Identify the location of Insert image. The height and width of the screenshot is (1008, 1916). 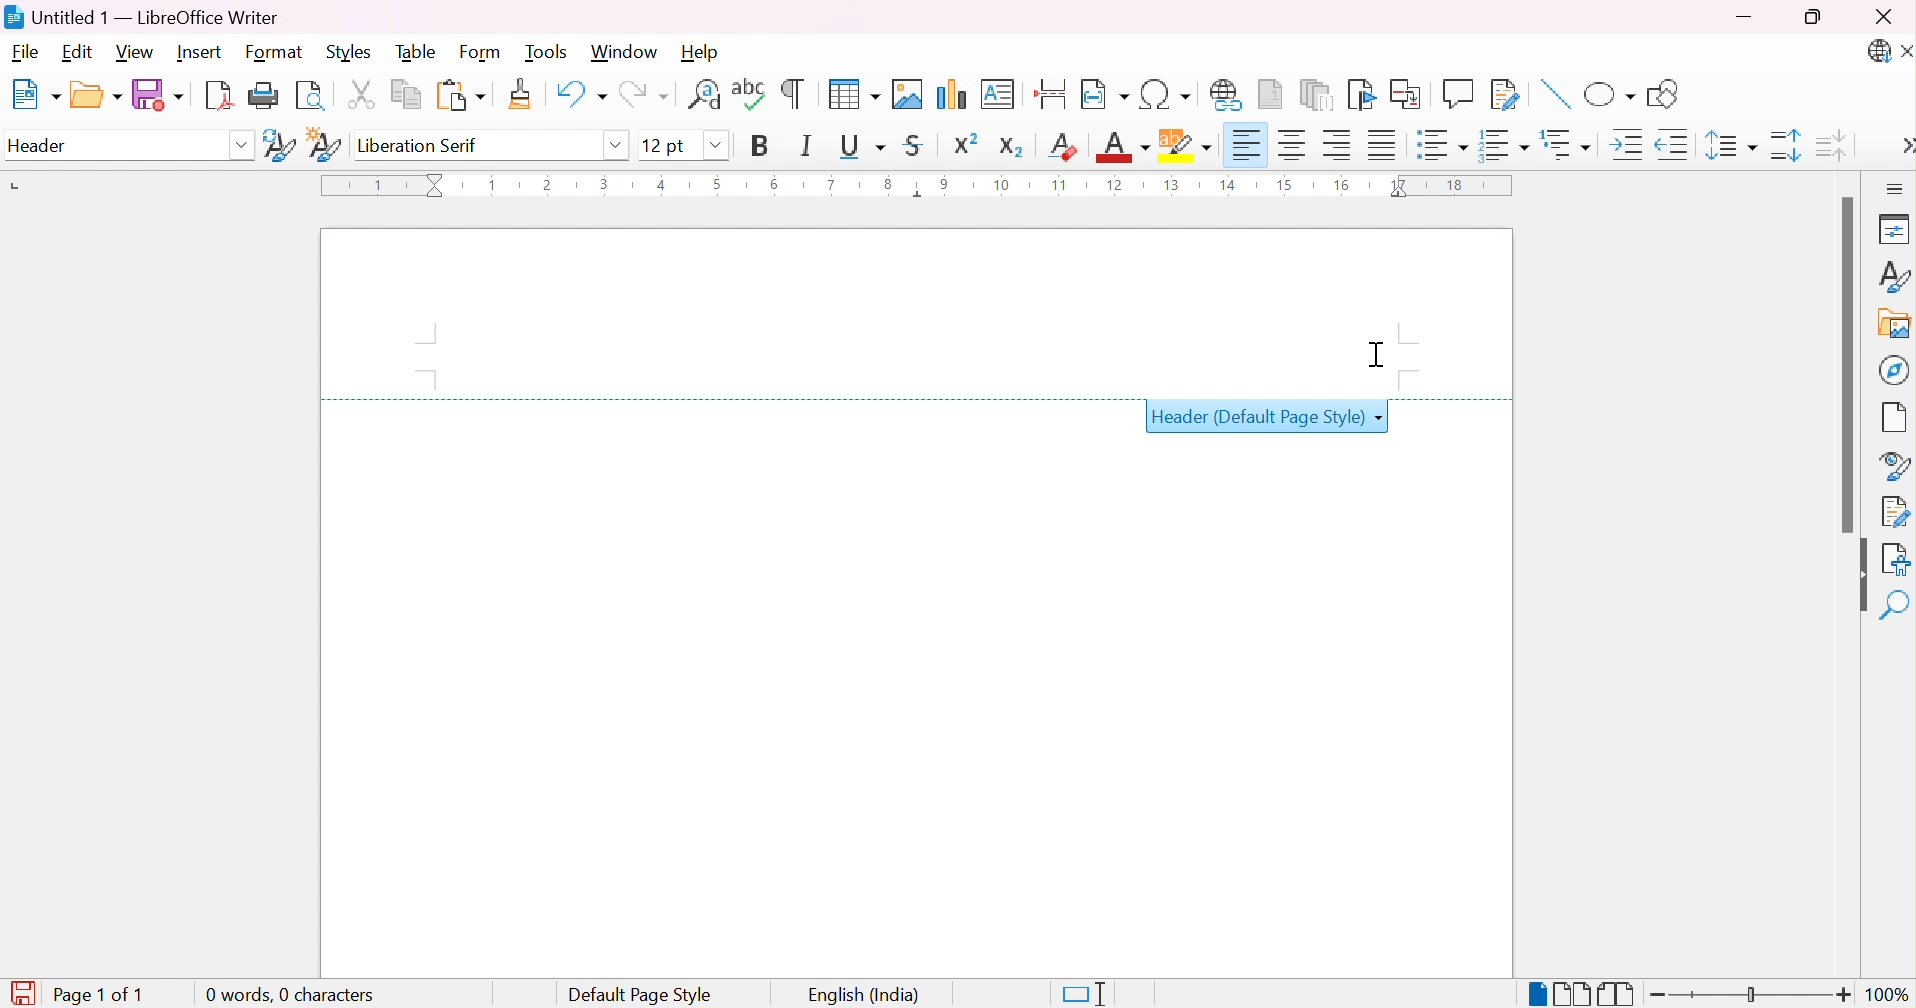
(907, 94).